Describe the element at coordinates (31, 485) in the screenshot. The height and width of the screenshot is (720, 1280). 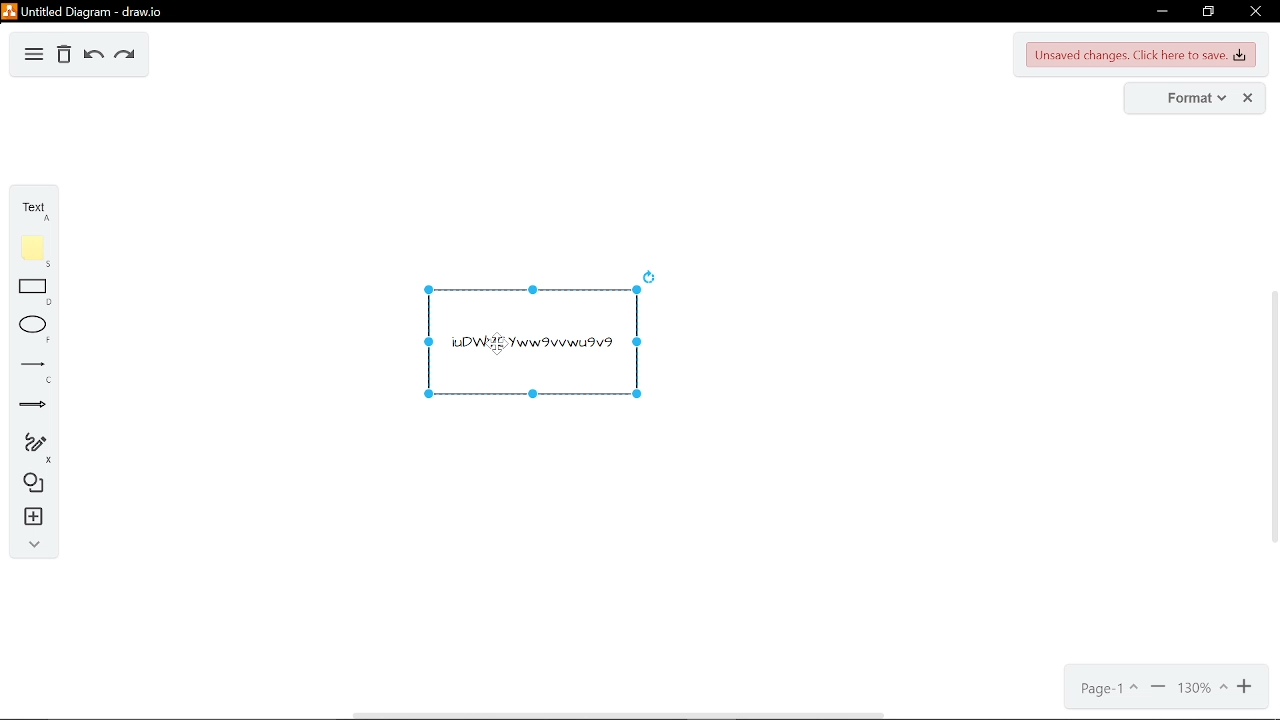
I see `shapes` at that location.